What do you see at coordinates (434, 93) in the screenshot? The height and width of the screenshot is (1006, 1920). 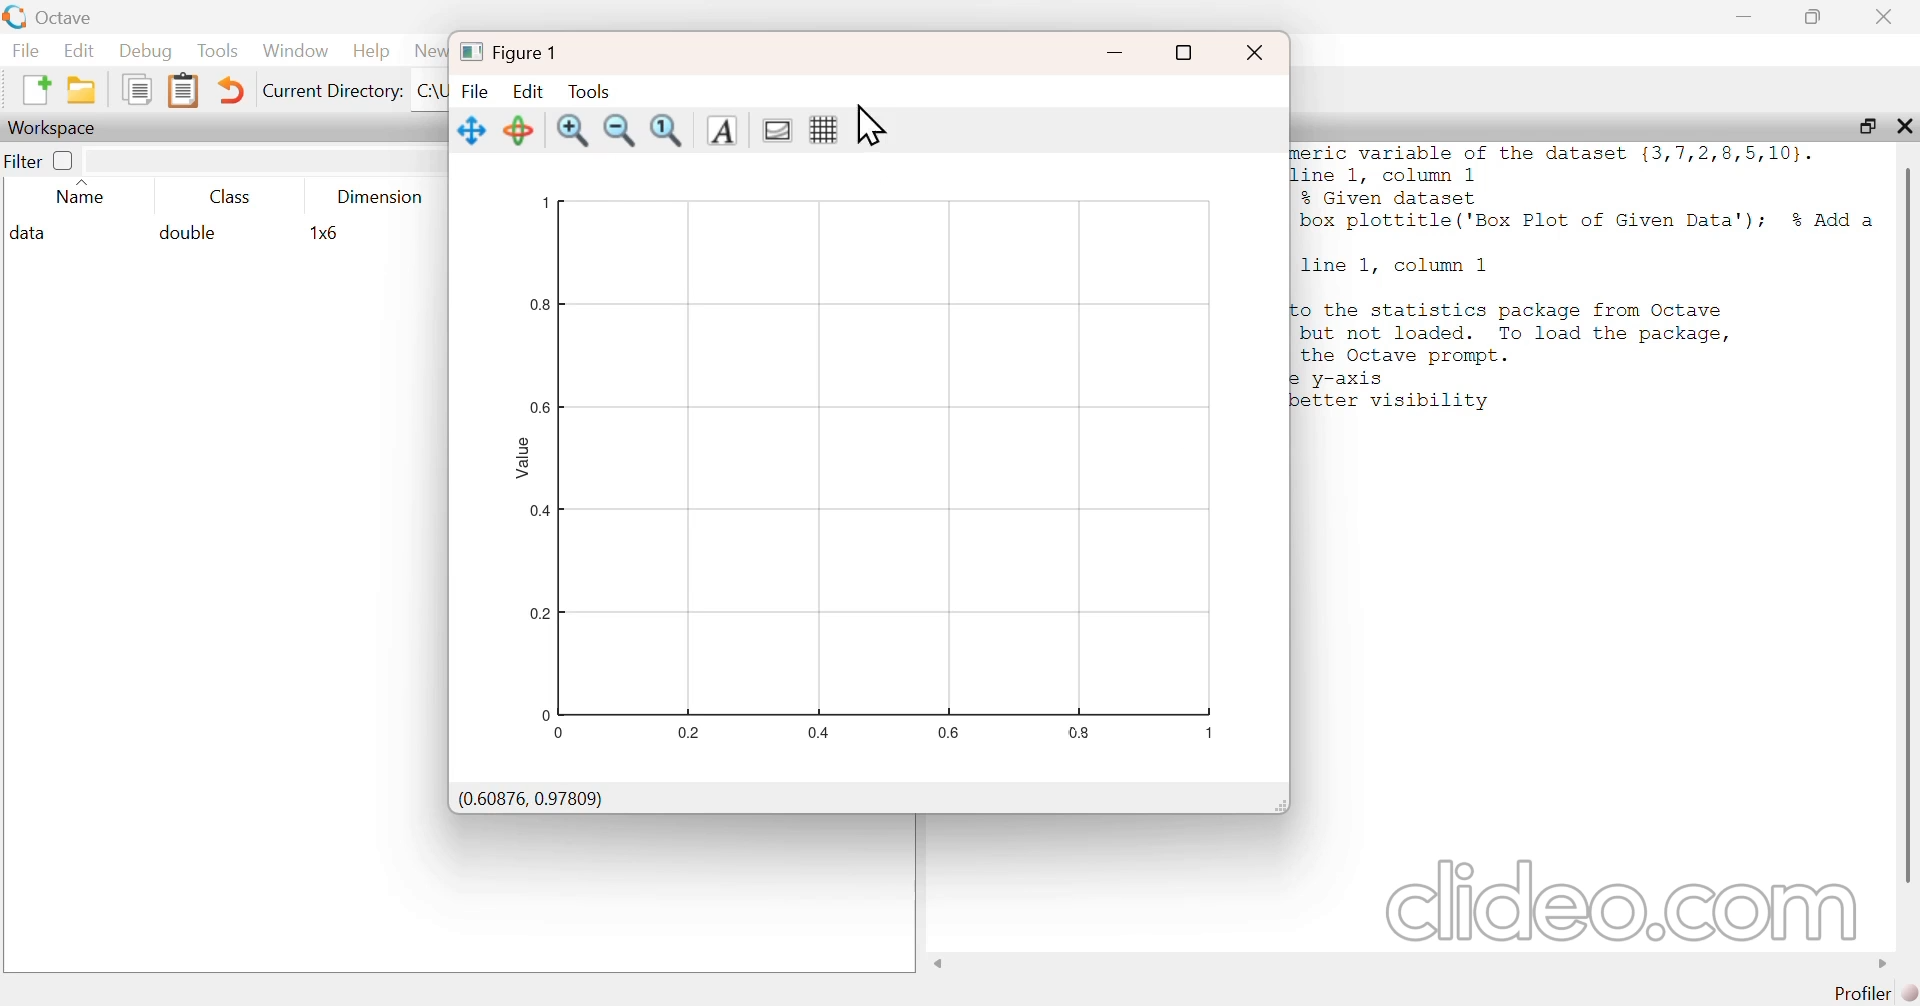 I see `enter directory name` at bounding box center [434, 93].